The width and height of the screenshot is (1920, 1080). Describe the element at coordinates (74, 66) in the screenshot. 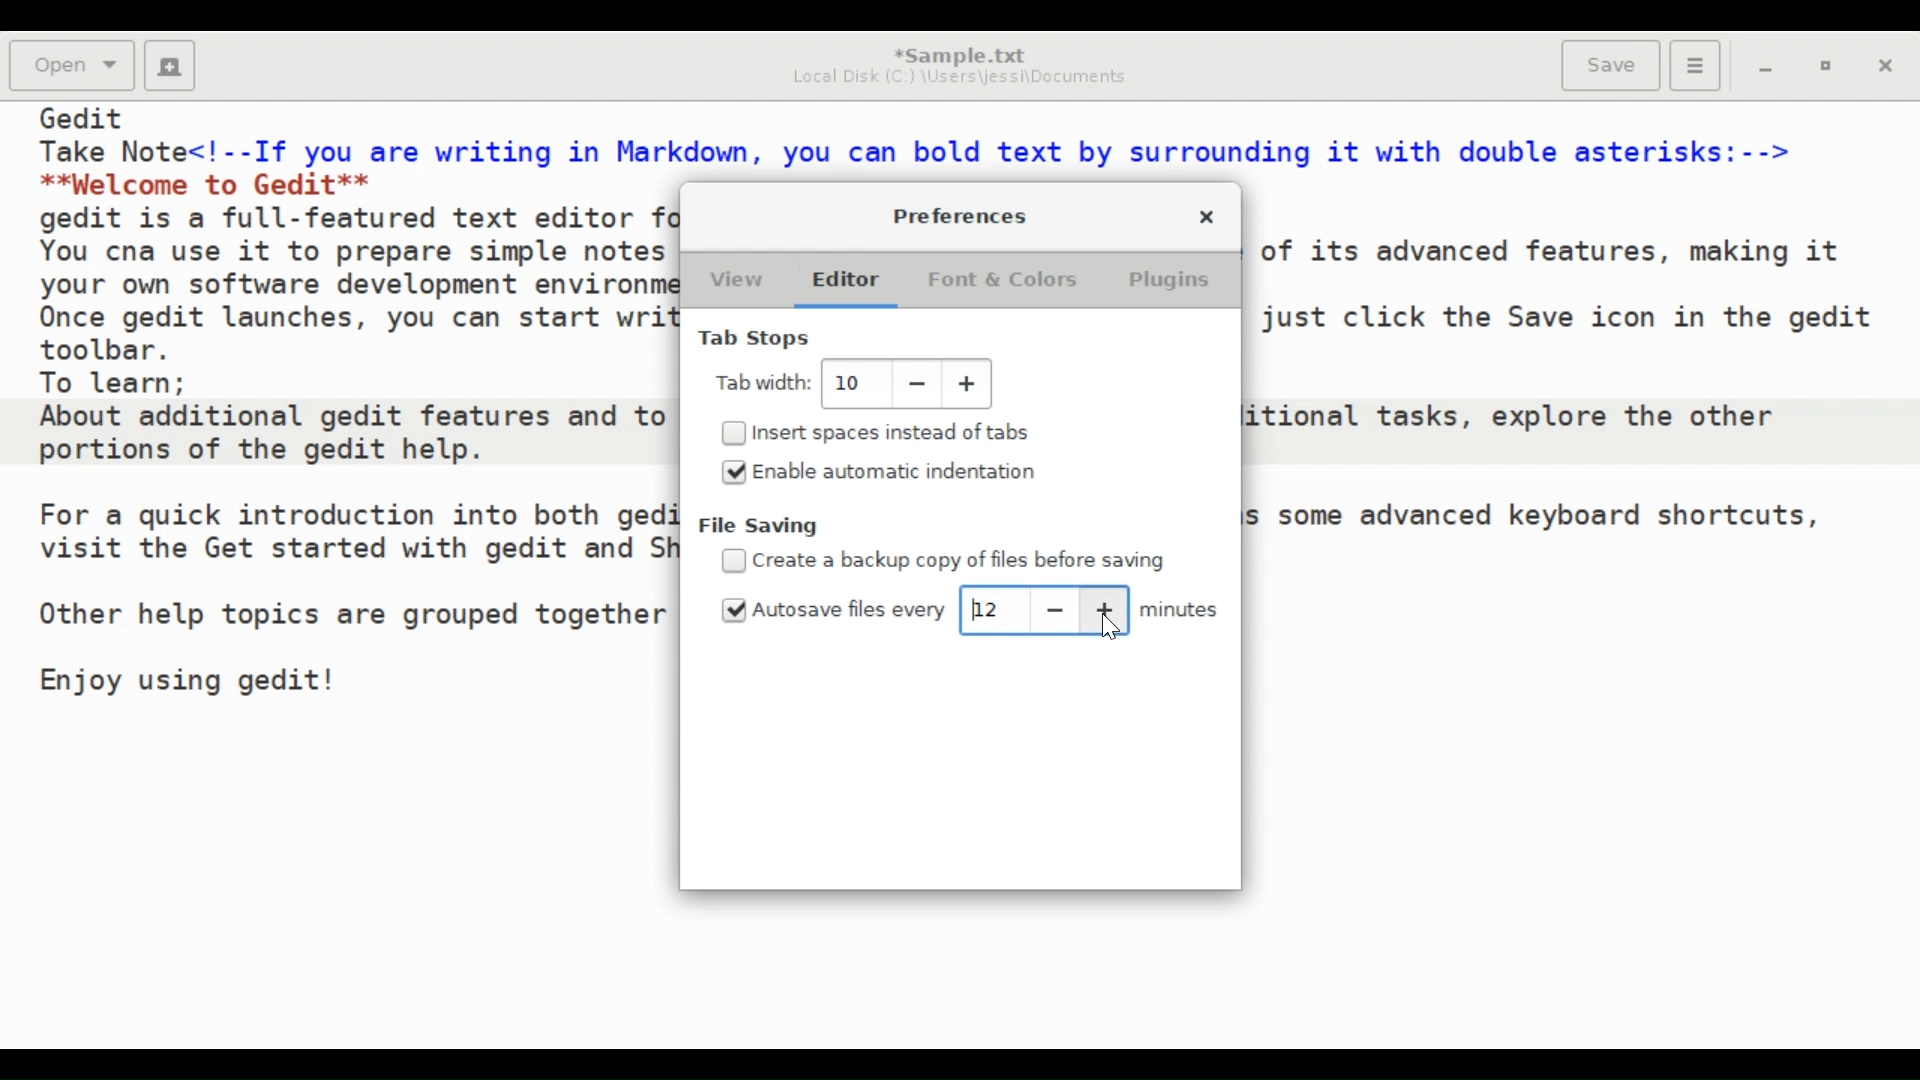

I see `Open` at that location.